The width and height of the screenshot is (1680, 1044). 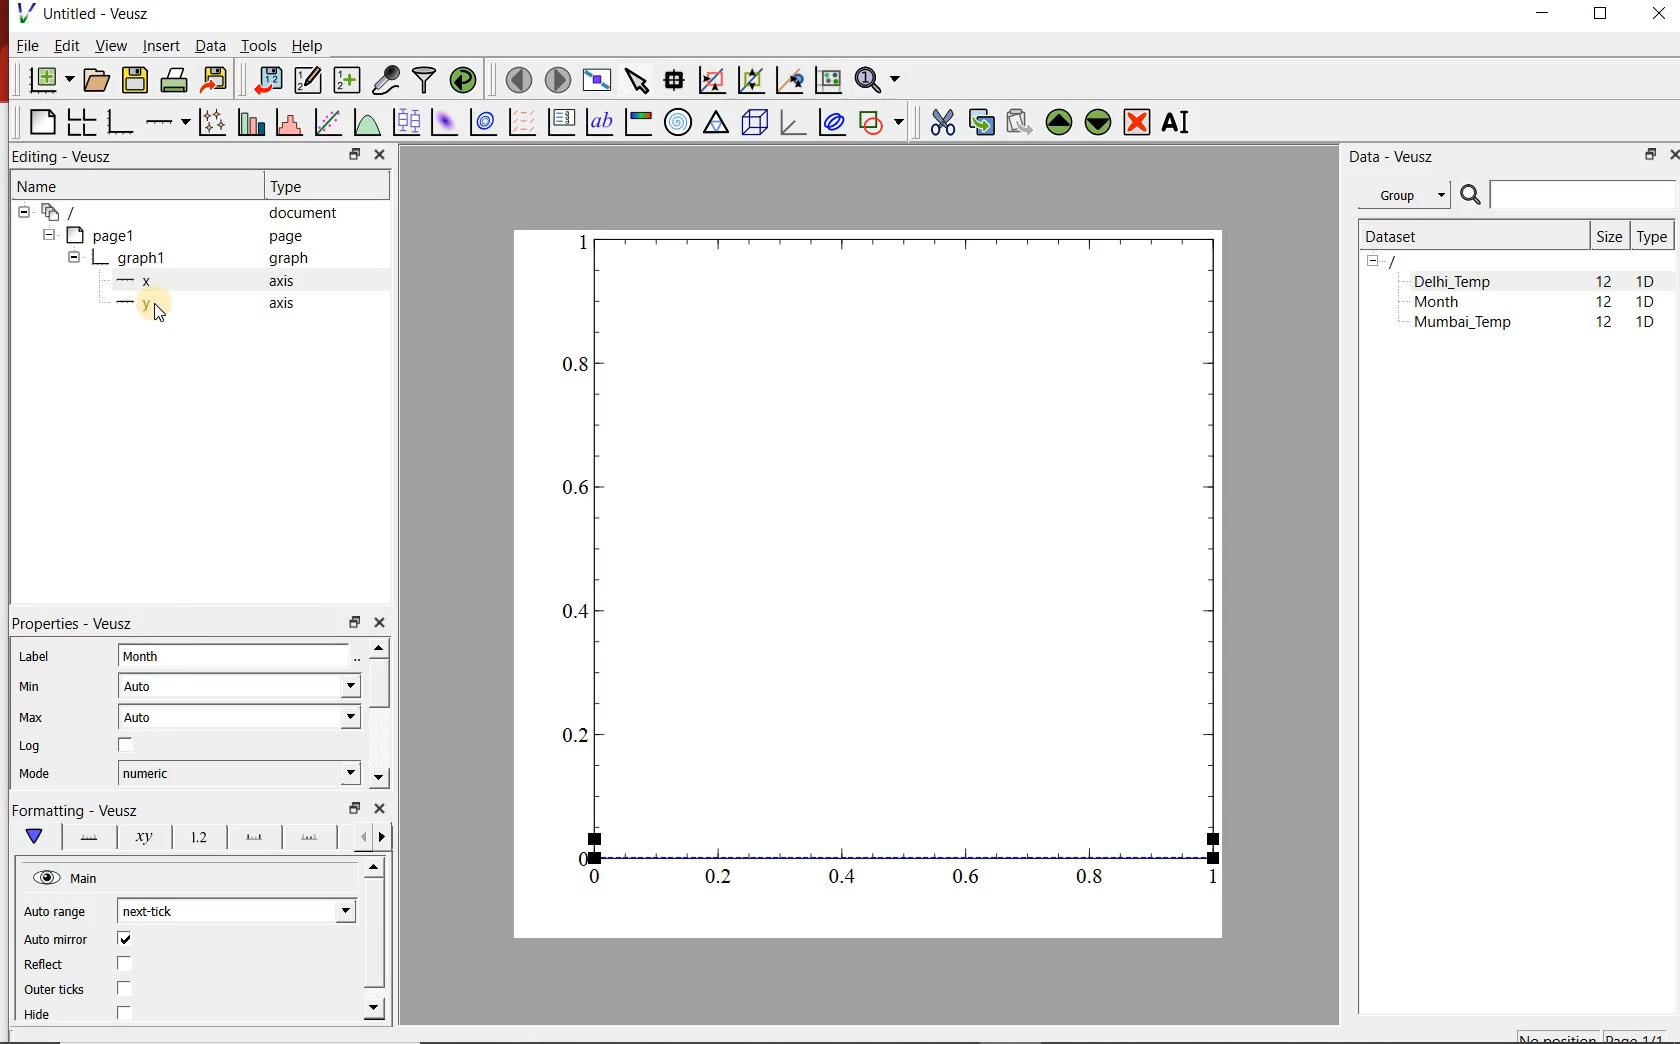 What do you see at coordinates (376, 941) in the screenshot?
I see `scrollbar` at bounding box center [376, 941].